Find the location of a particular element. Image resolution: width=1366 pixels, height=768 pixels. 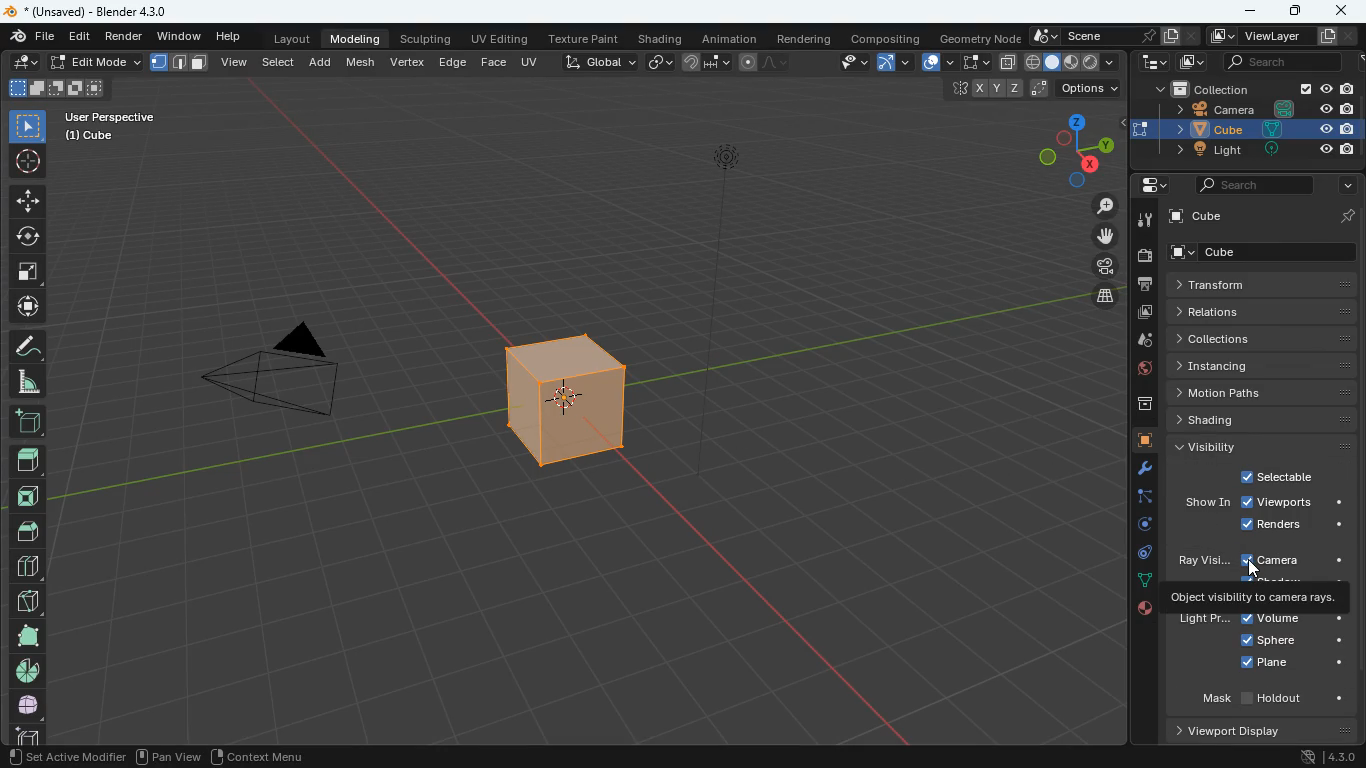

object visibility is located at coordinates (1253, 597).